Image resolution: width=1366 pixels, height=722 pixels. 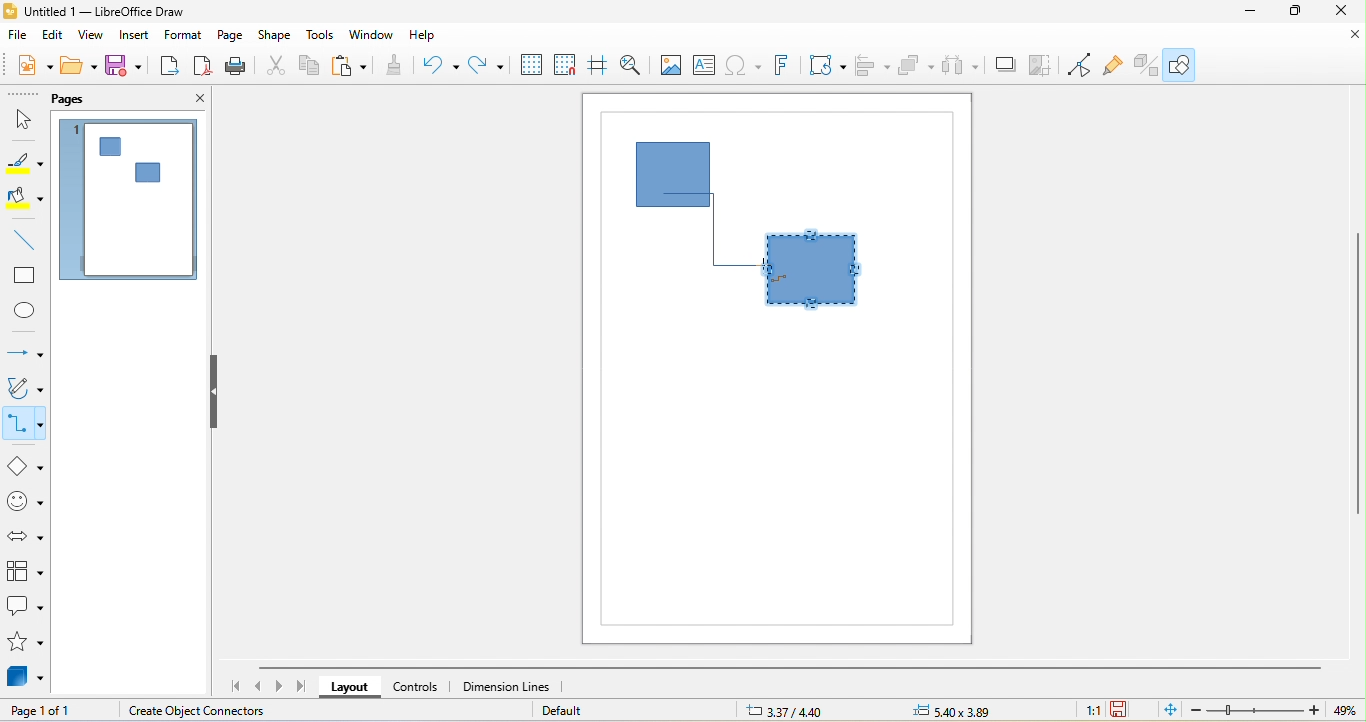 What do you see at coordinates (26, 605) in the screenshot?
I see `callout shape` at bounding box center [26, 605].